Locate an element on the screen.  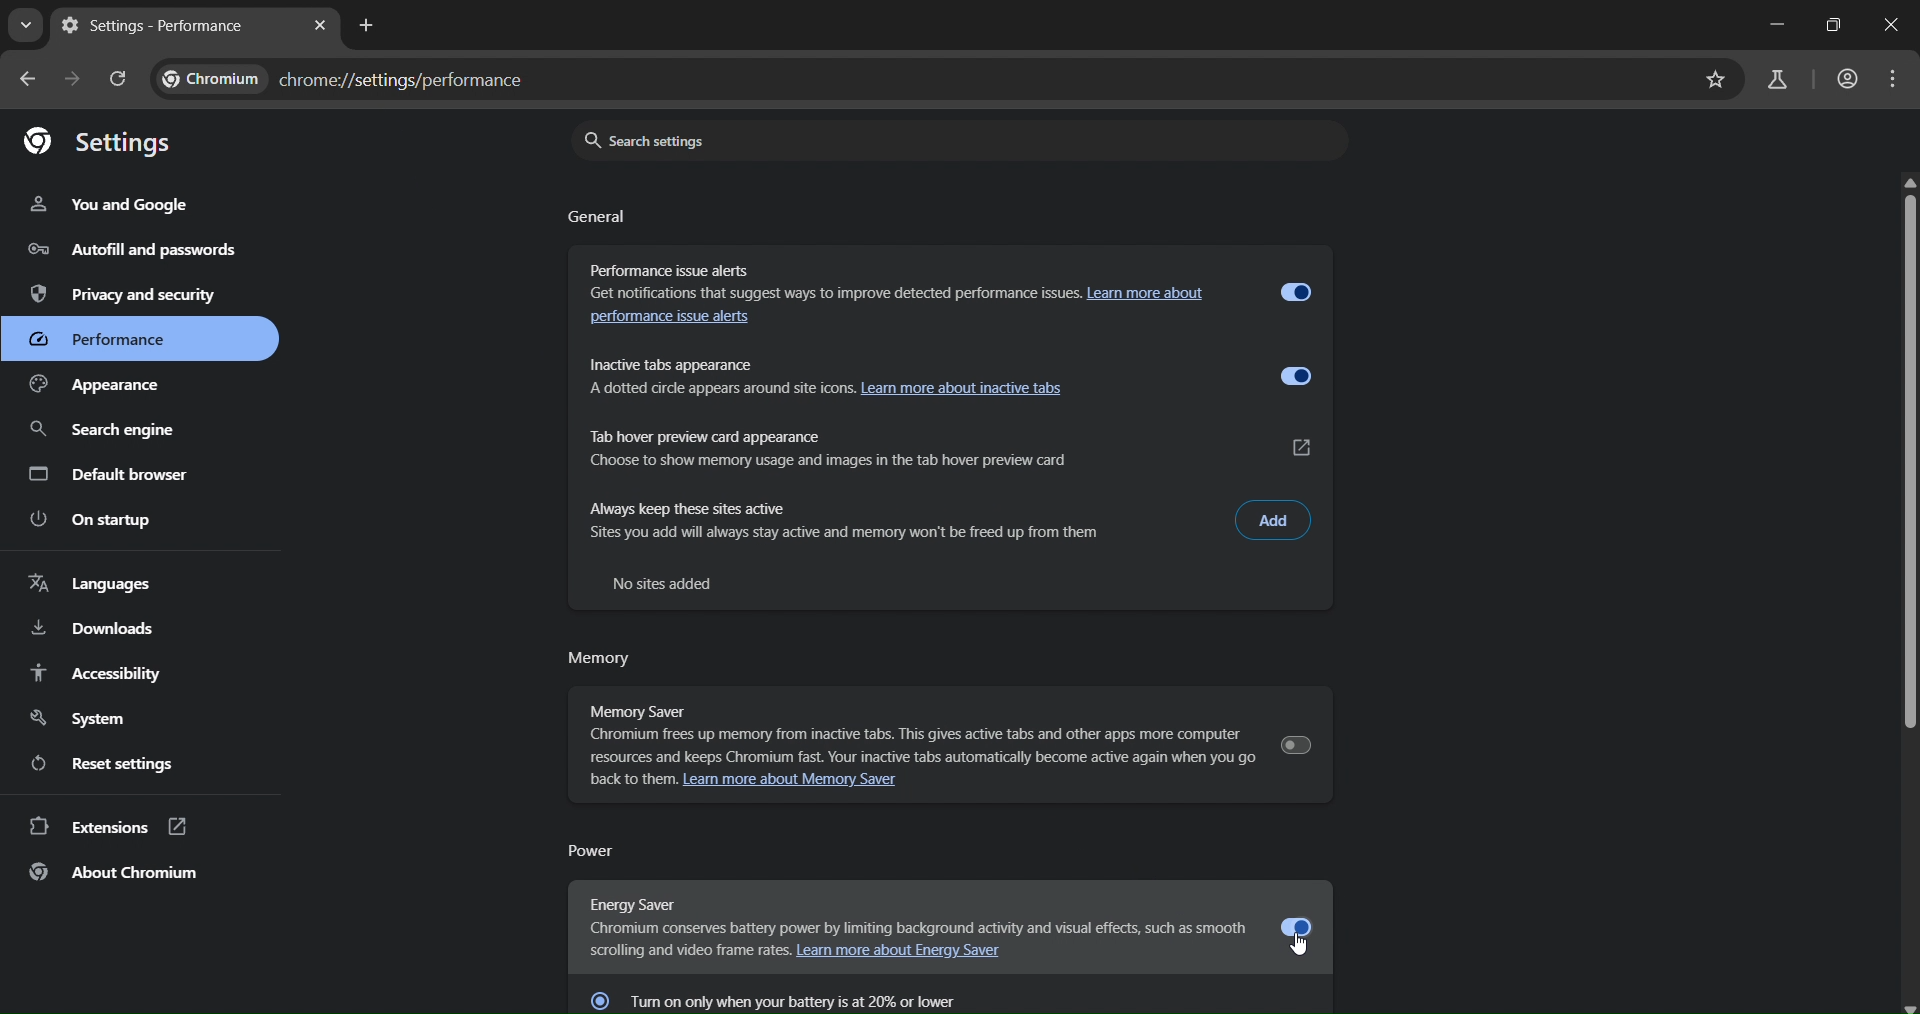
reload page is located at coordinates (119, 80).